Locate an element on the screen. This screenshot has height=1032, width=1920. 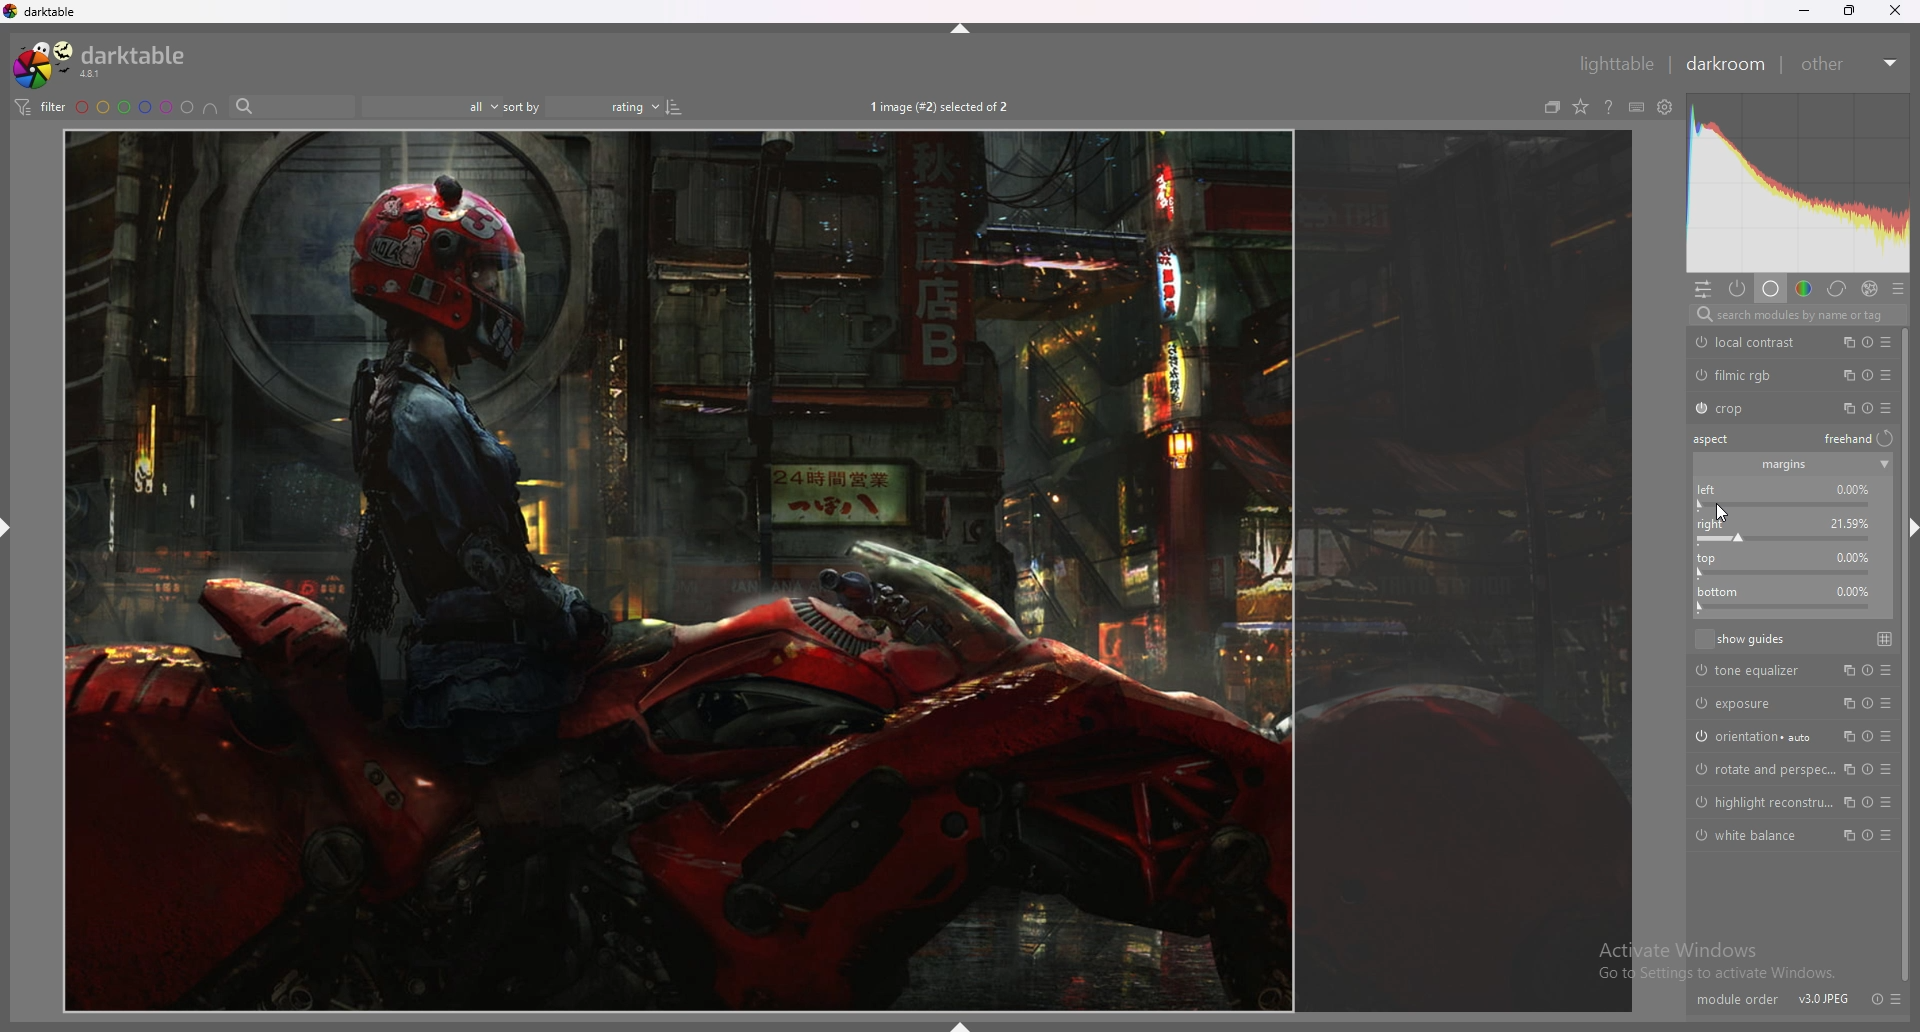
heat map is located at coordinates (1797, 182).